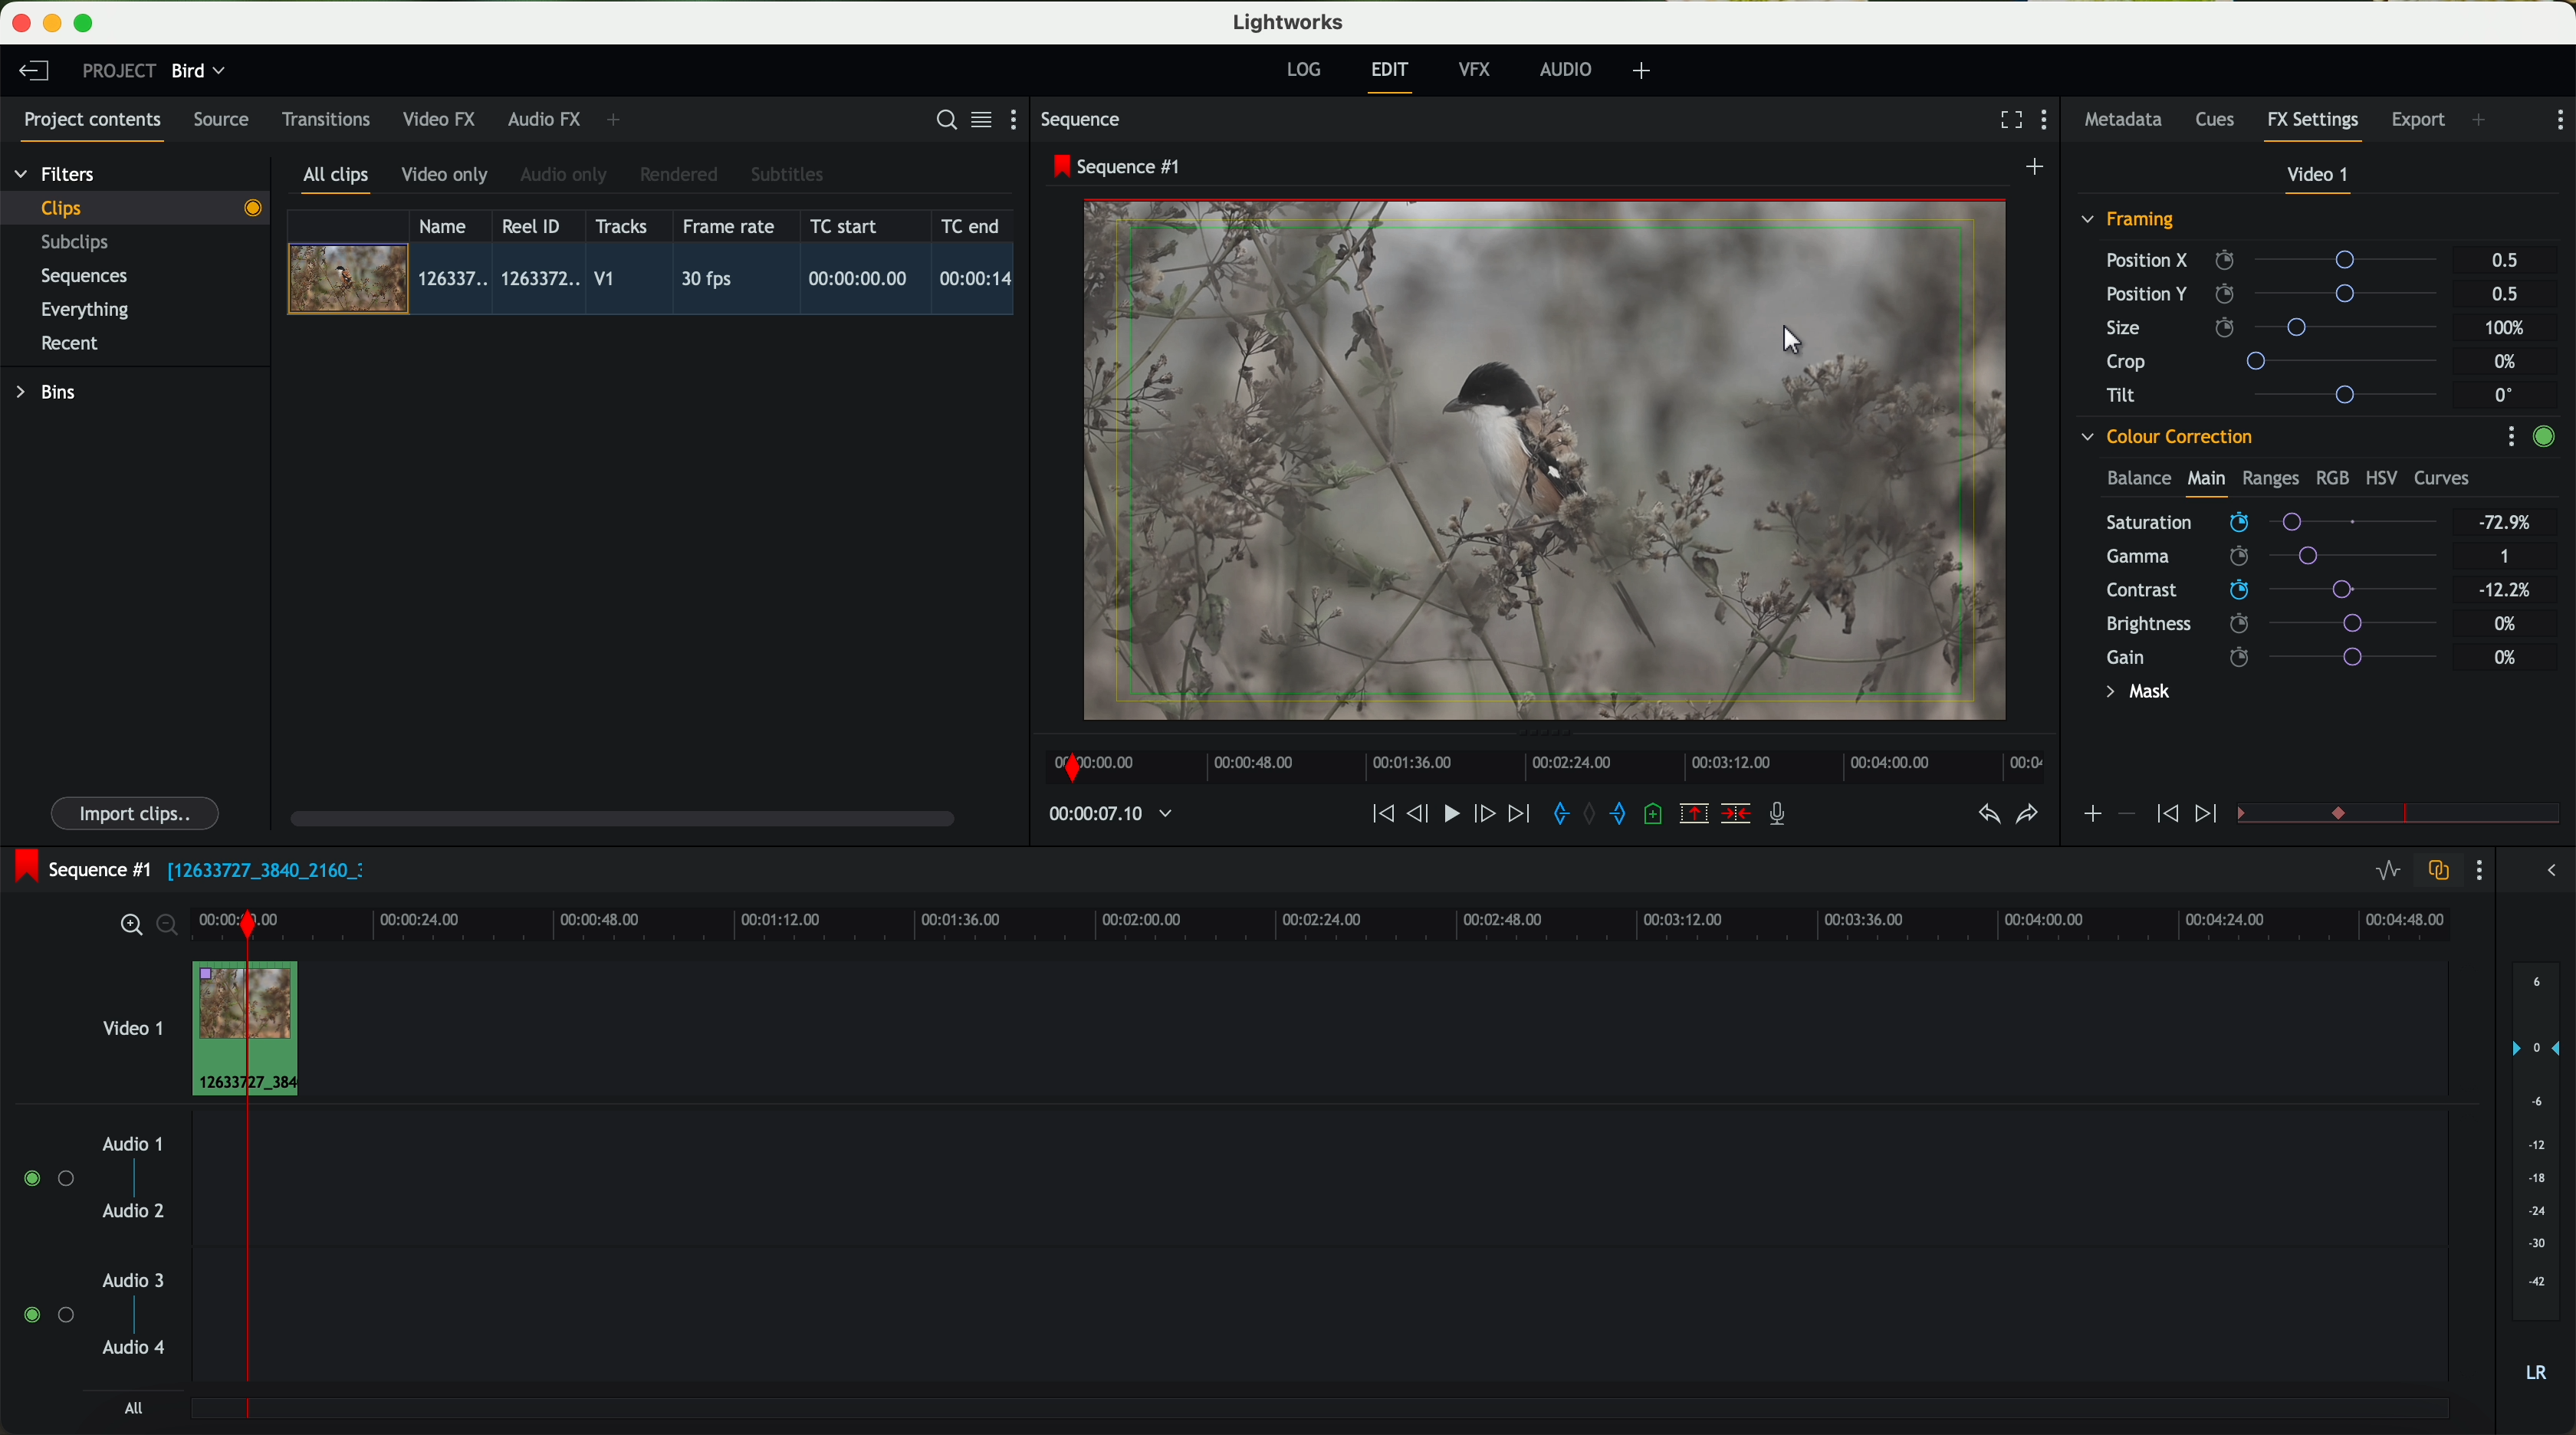 Image resolution: width=2576 pixels, height=1435 pixels. Describe the element at coordinates (2387, 873) in the screenshot. I see `toggle audio levels editing` at that location.